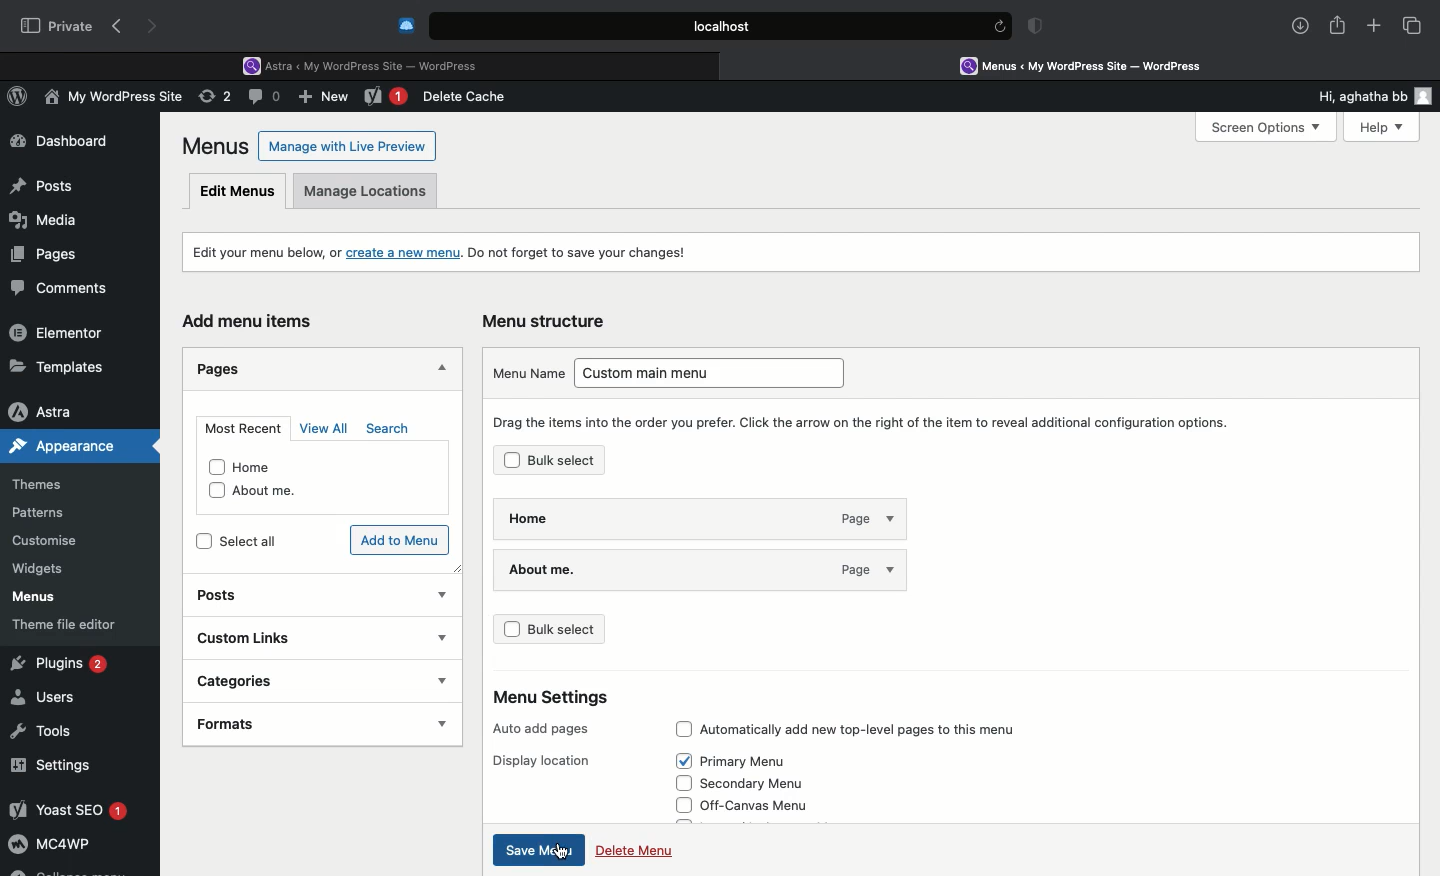 Image resolution: width=1440 pixels, height=876 pixels. I want to click on Share, so click(1338, 26).